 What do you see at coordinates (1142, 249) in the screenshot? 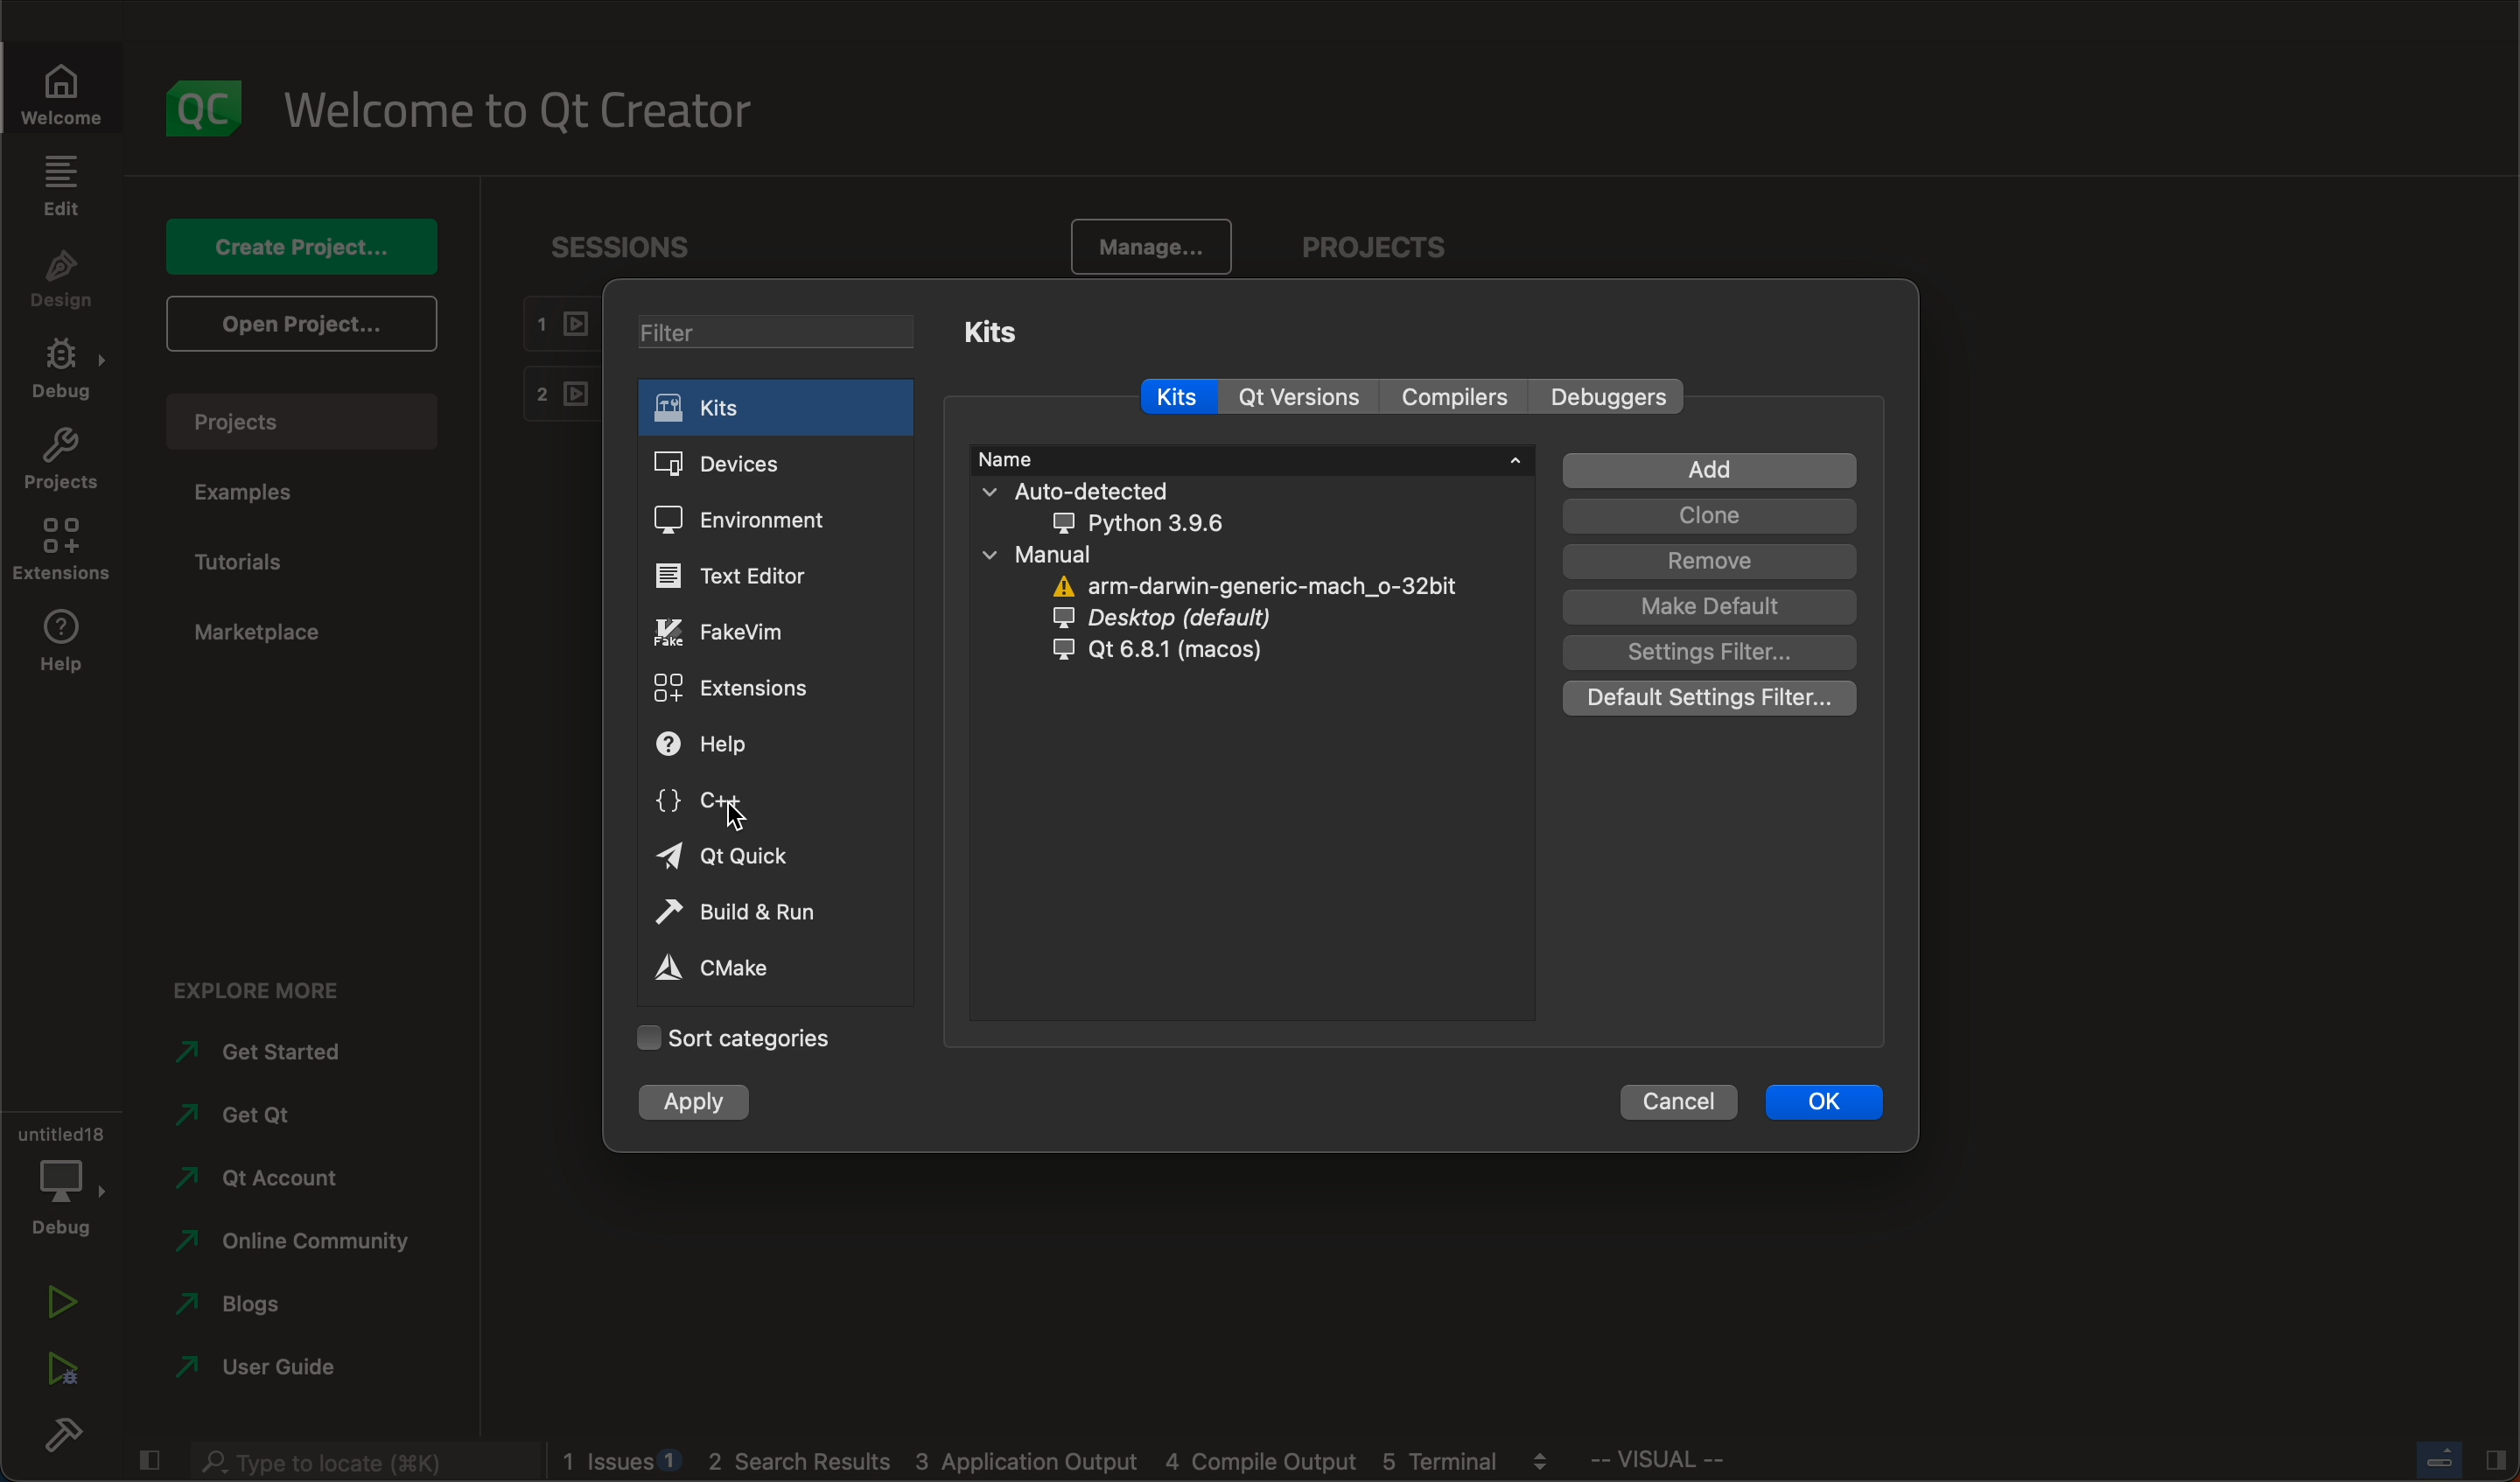
I see `manage` at bounding box center [1142, 249].